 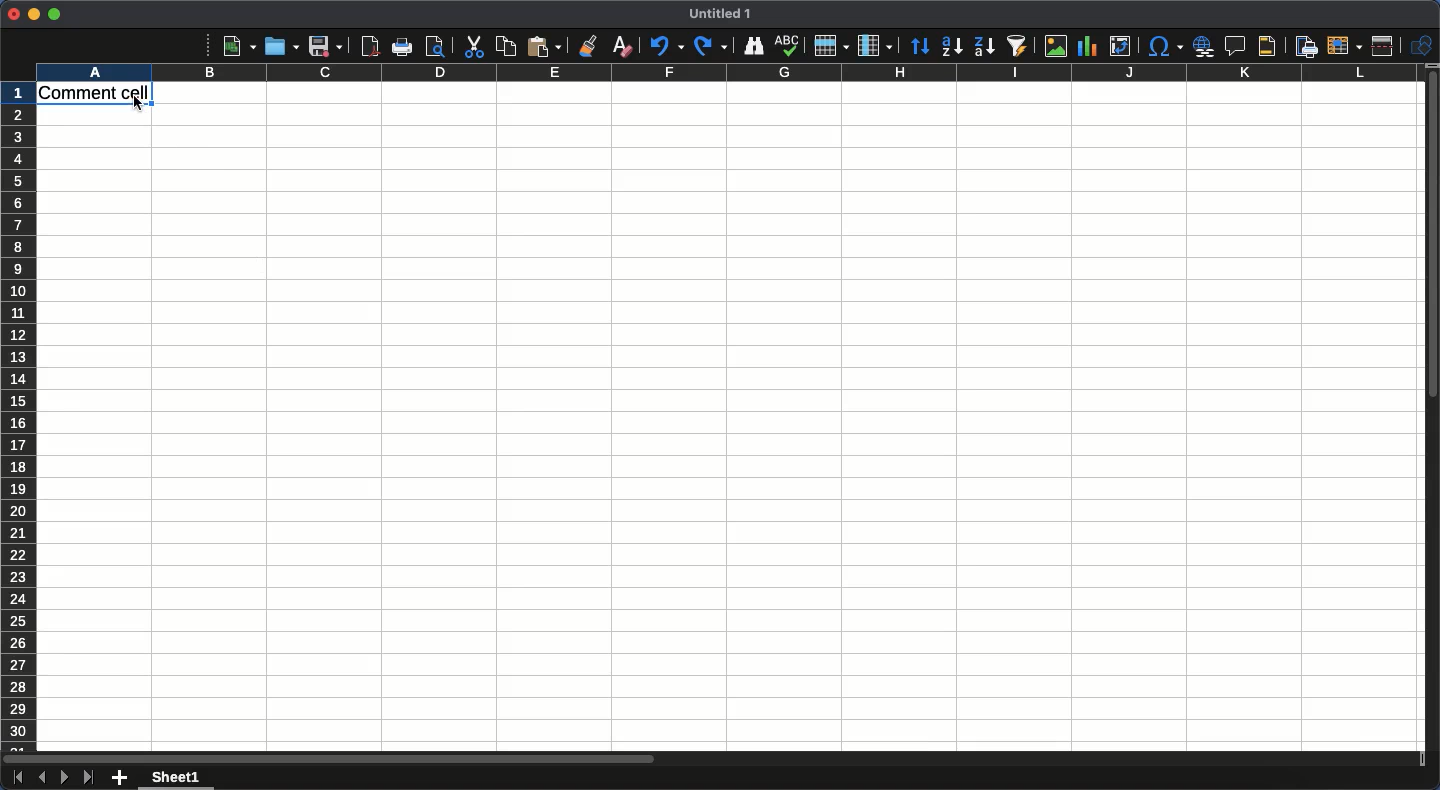 What do you see at coordinates (711, 47) in the screenshot?
I see `Redo` at bounding box center [711, 47].